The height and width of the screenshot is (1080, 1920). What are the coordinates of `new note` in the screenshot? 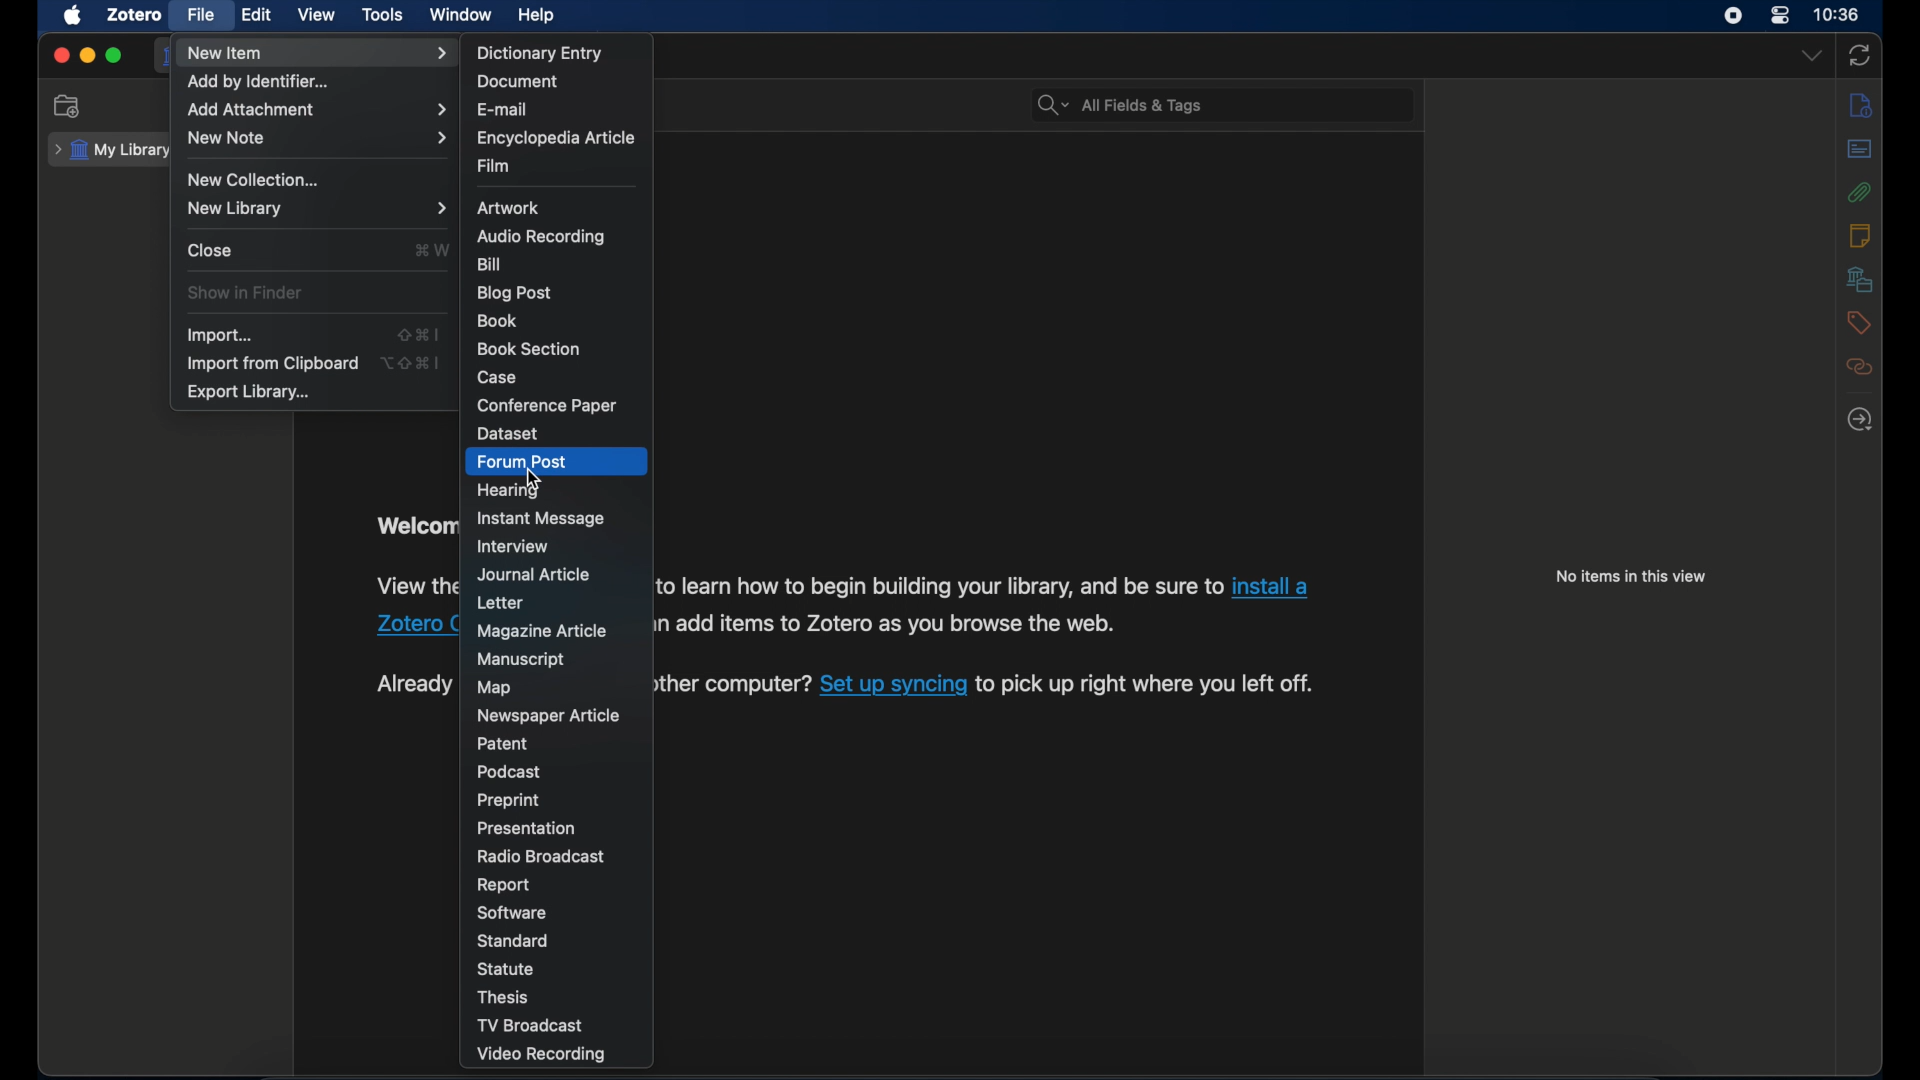 It's located at (319, 138).